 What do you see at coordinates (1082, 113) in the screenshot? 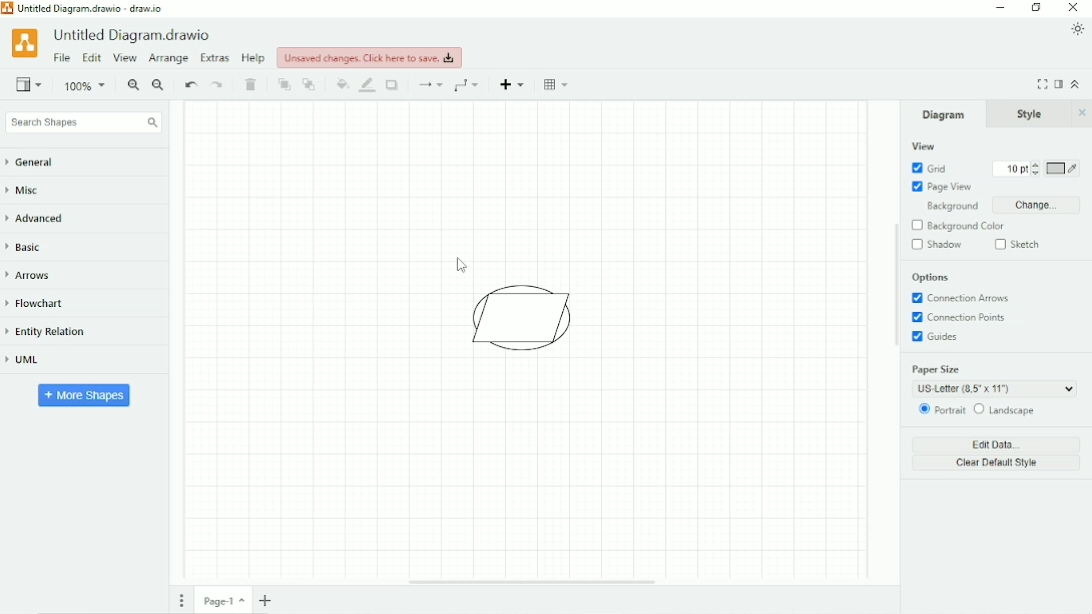
I see `Close` at bounding box center [1082, 113].